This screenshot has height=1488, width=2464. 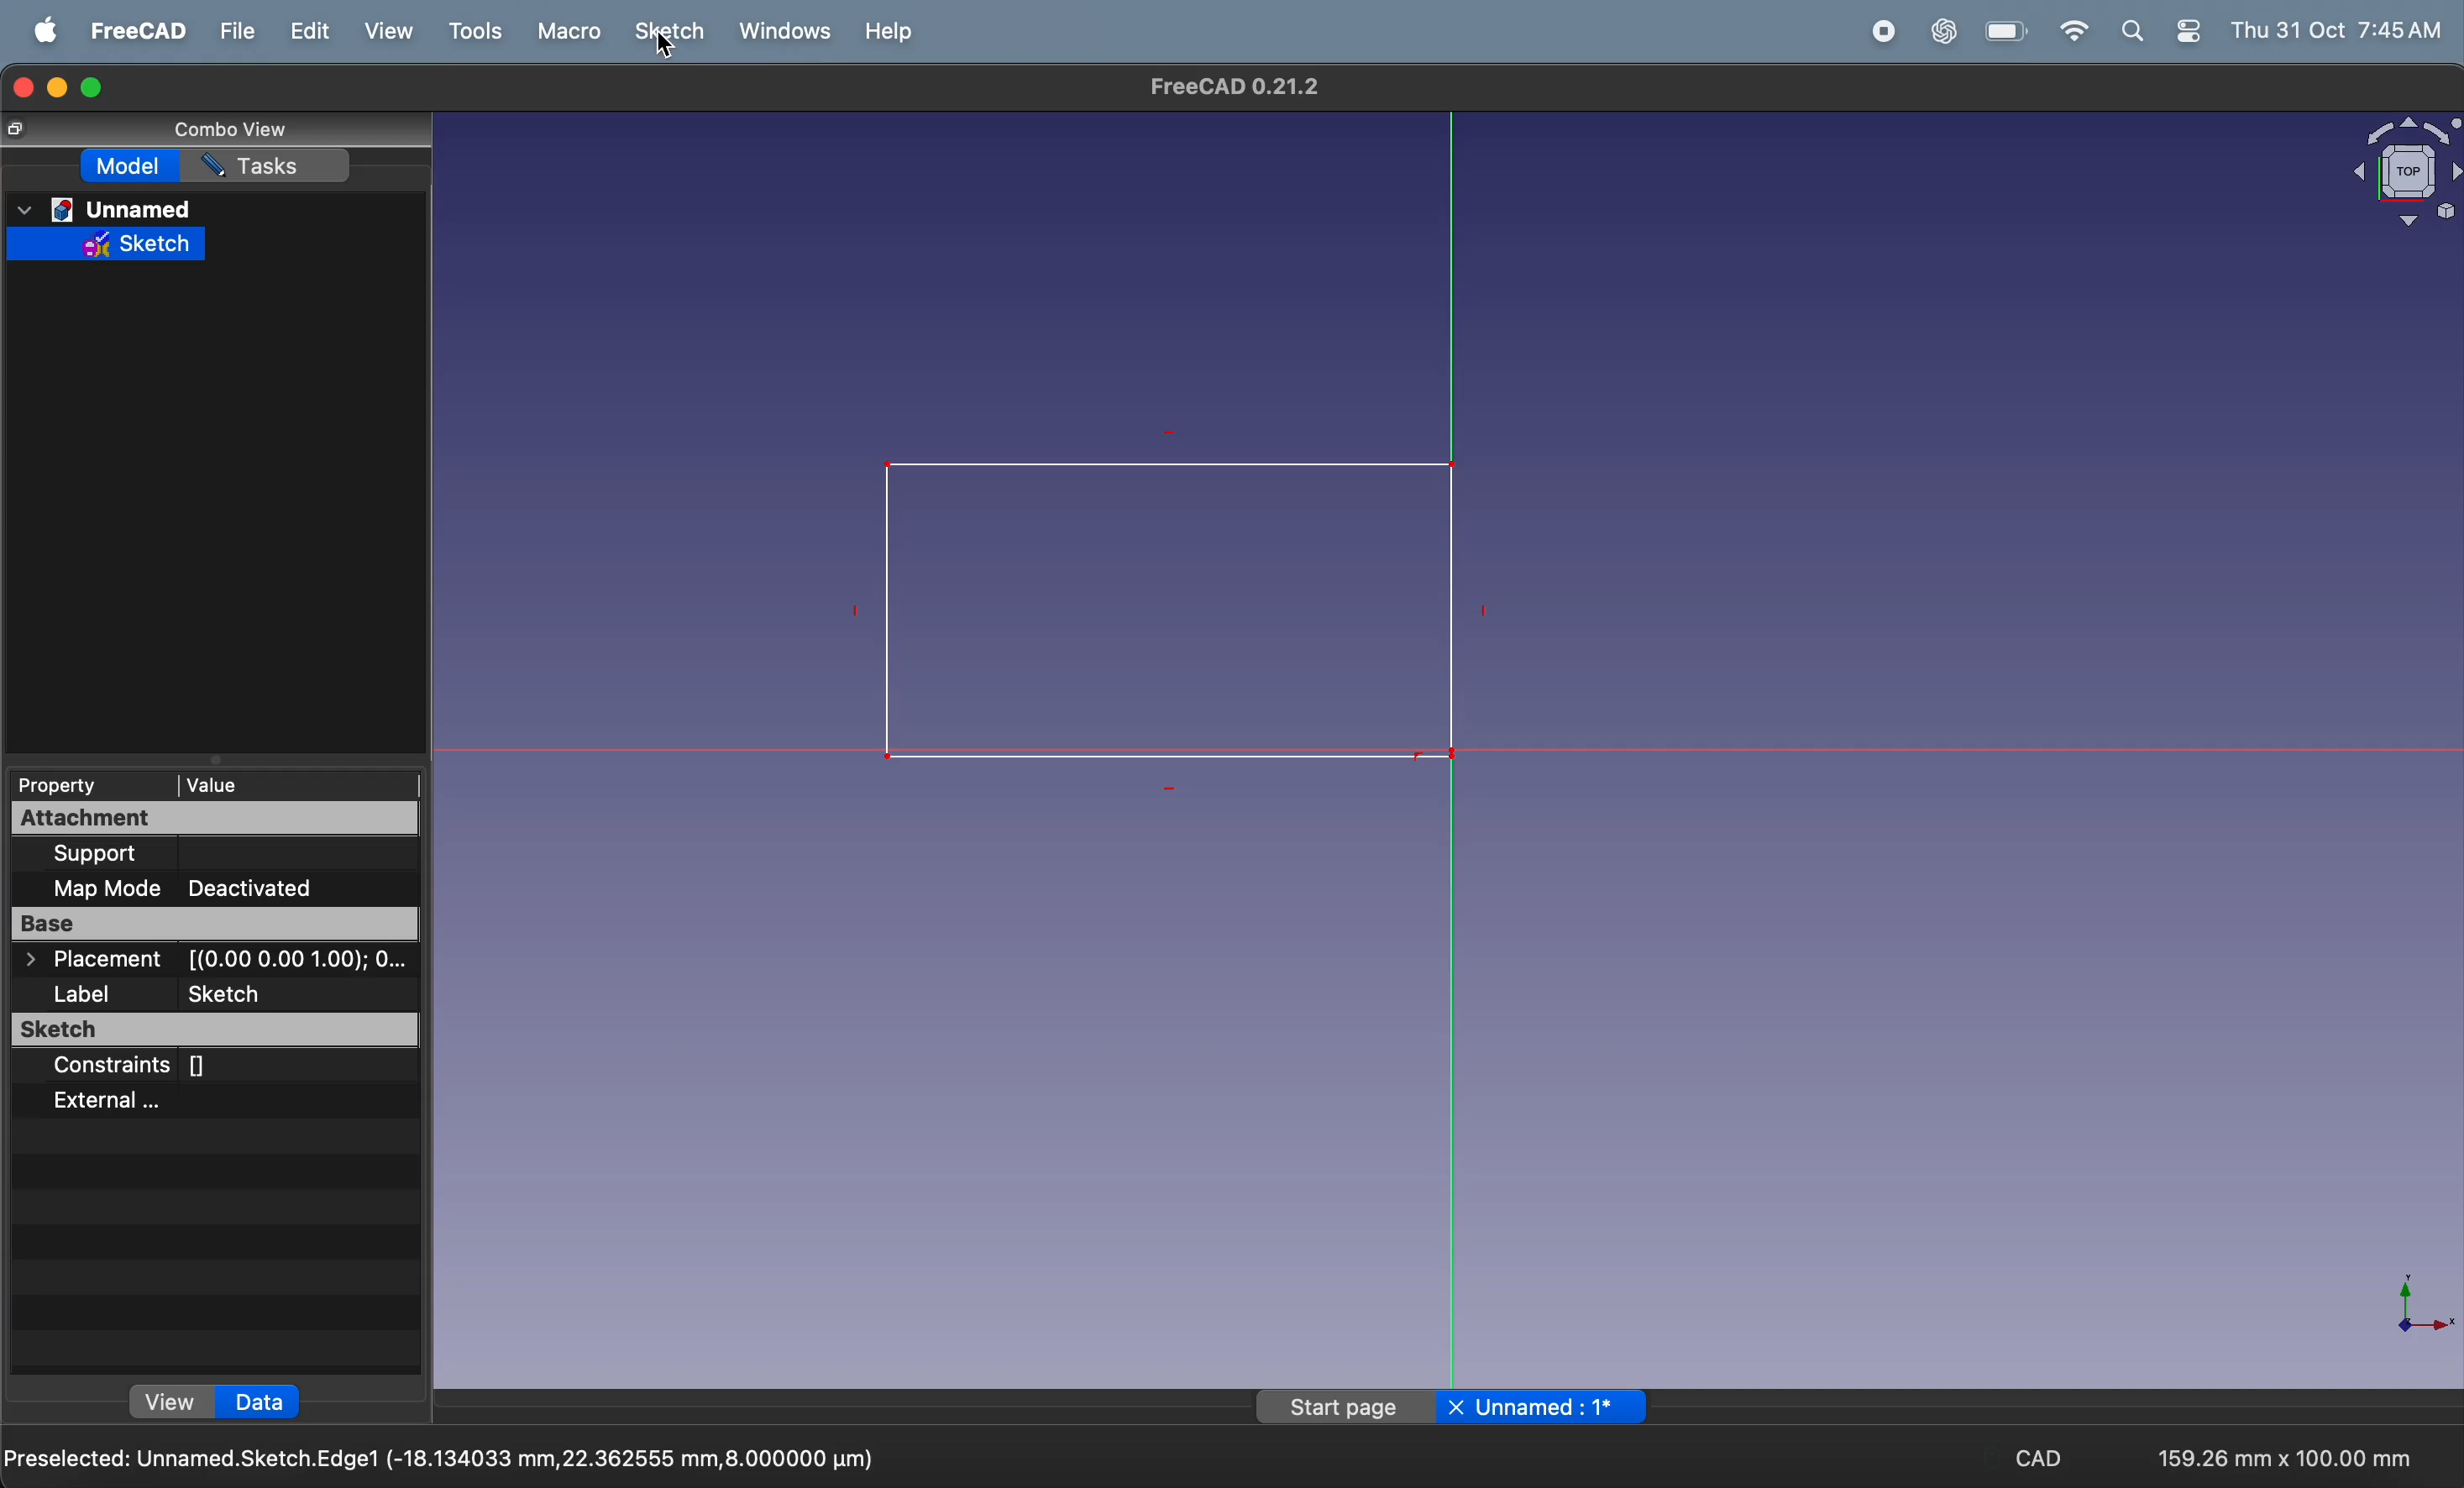 I want to click on constraints, so click(x=210, y=1068).